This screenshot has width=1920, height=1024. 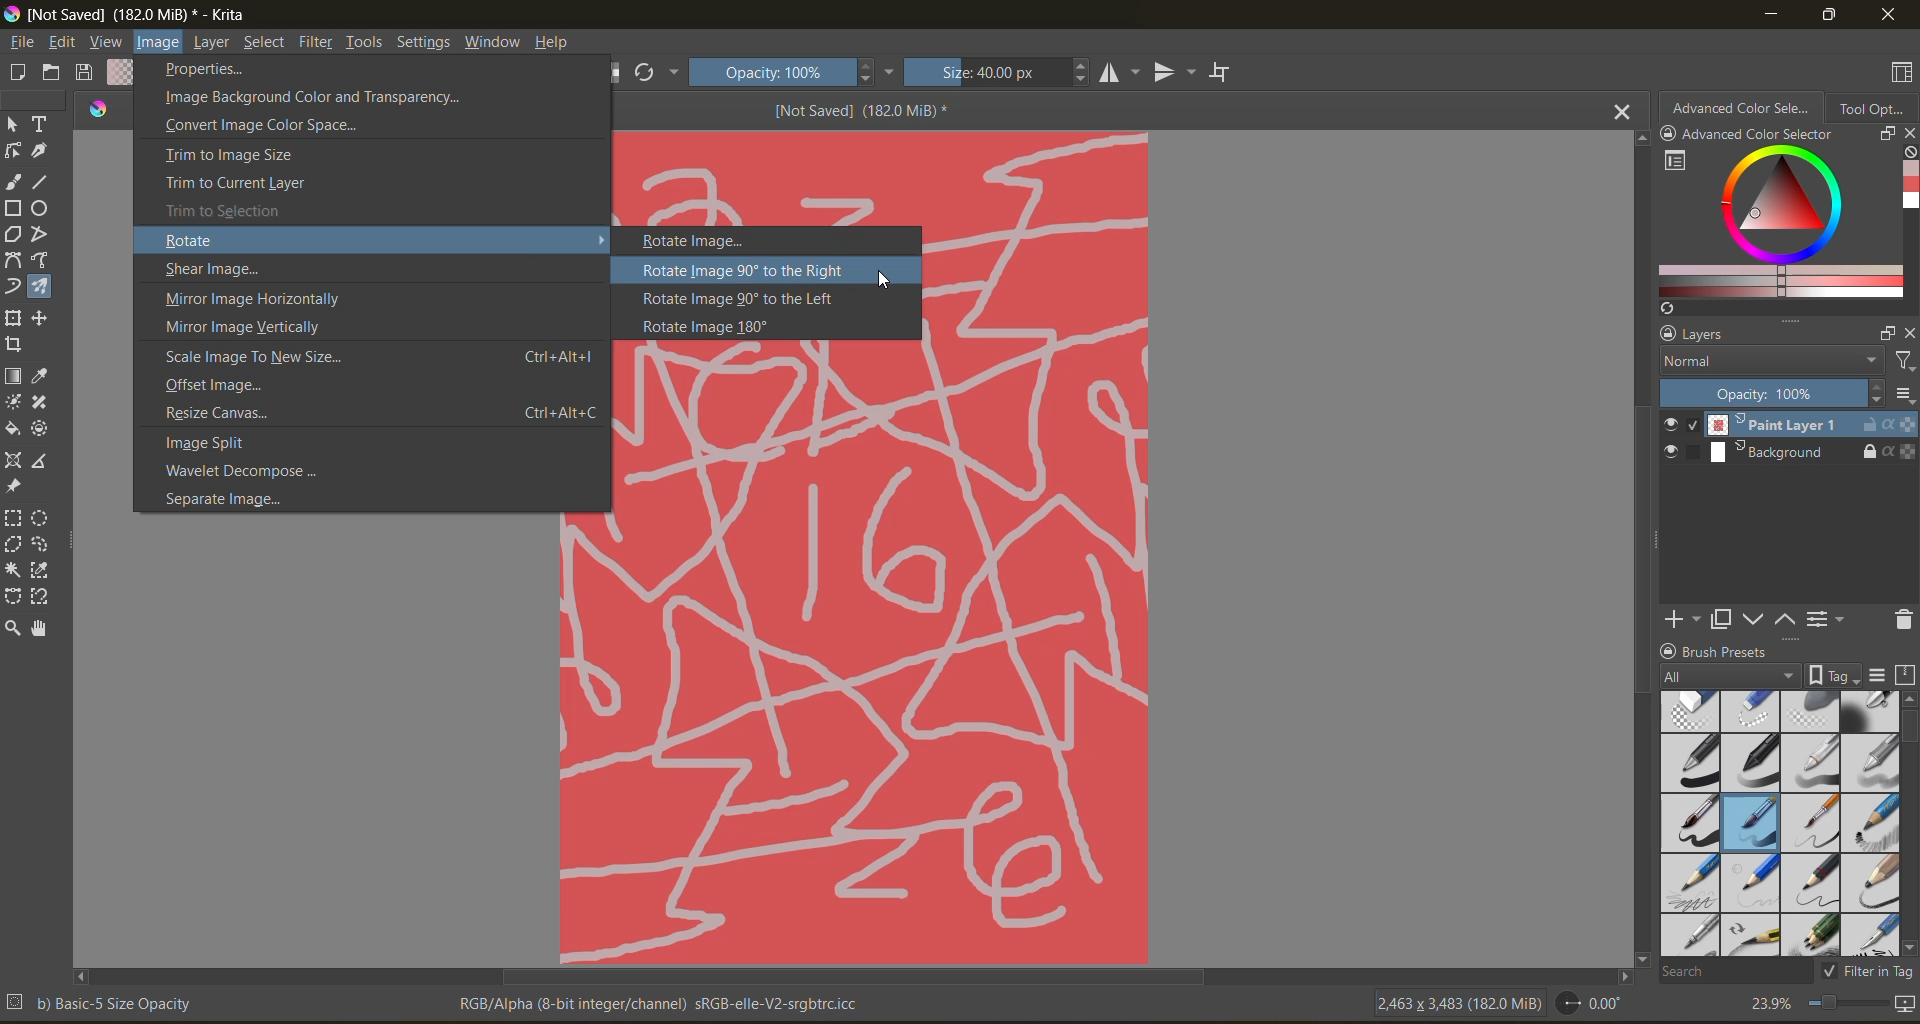 What do you see at coordinates (1904, 397) in the screenshot?
I see `options` at bounding box center [1904, 397].